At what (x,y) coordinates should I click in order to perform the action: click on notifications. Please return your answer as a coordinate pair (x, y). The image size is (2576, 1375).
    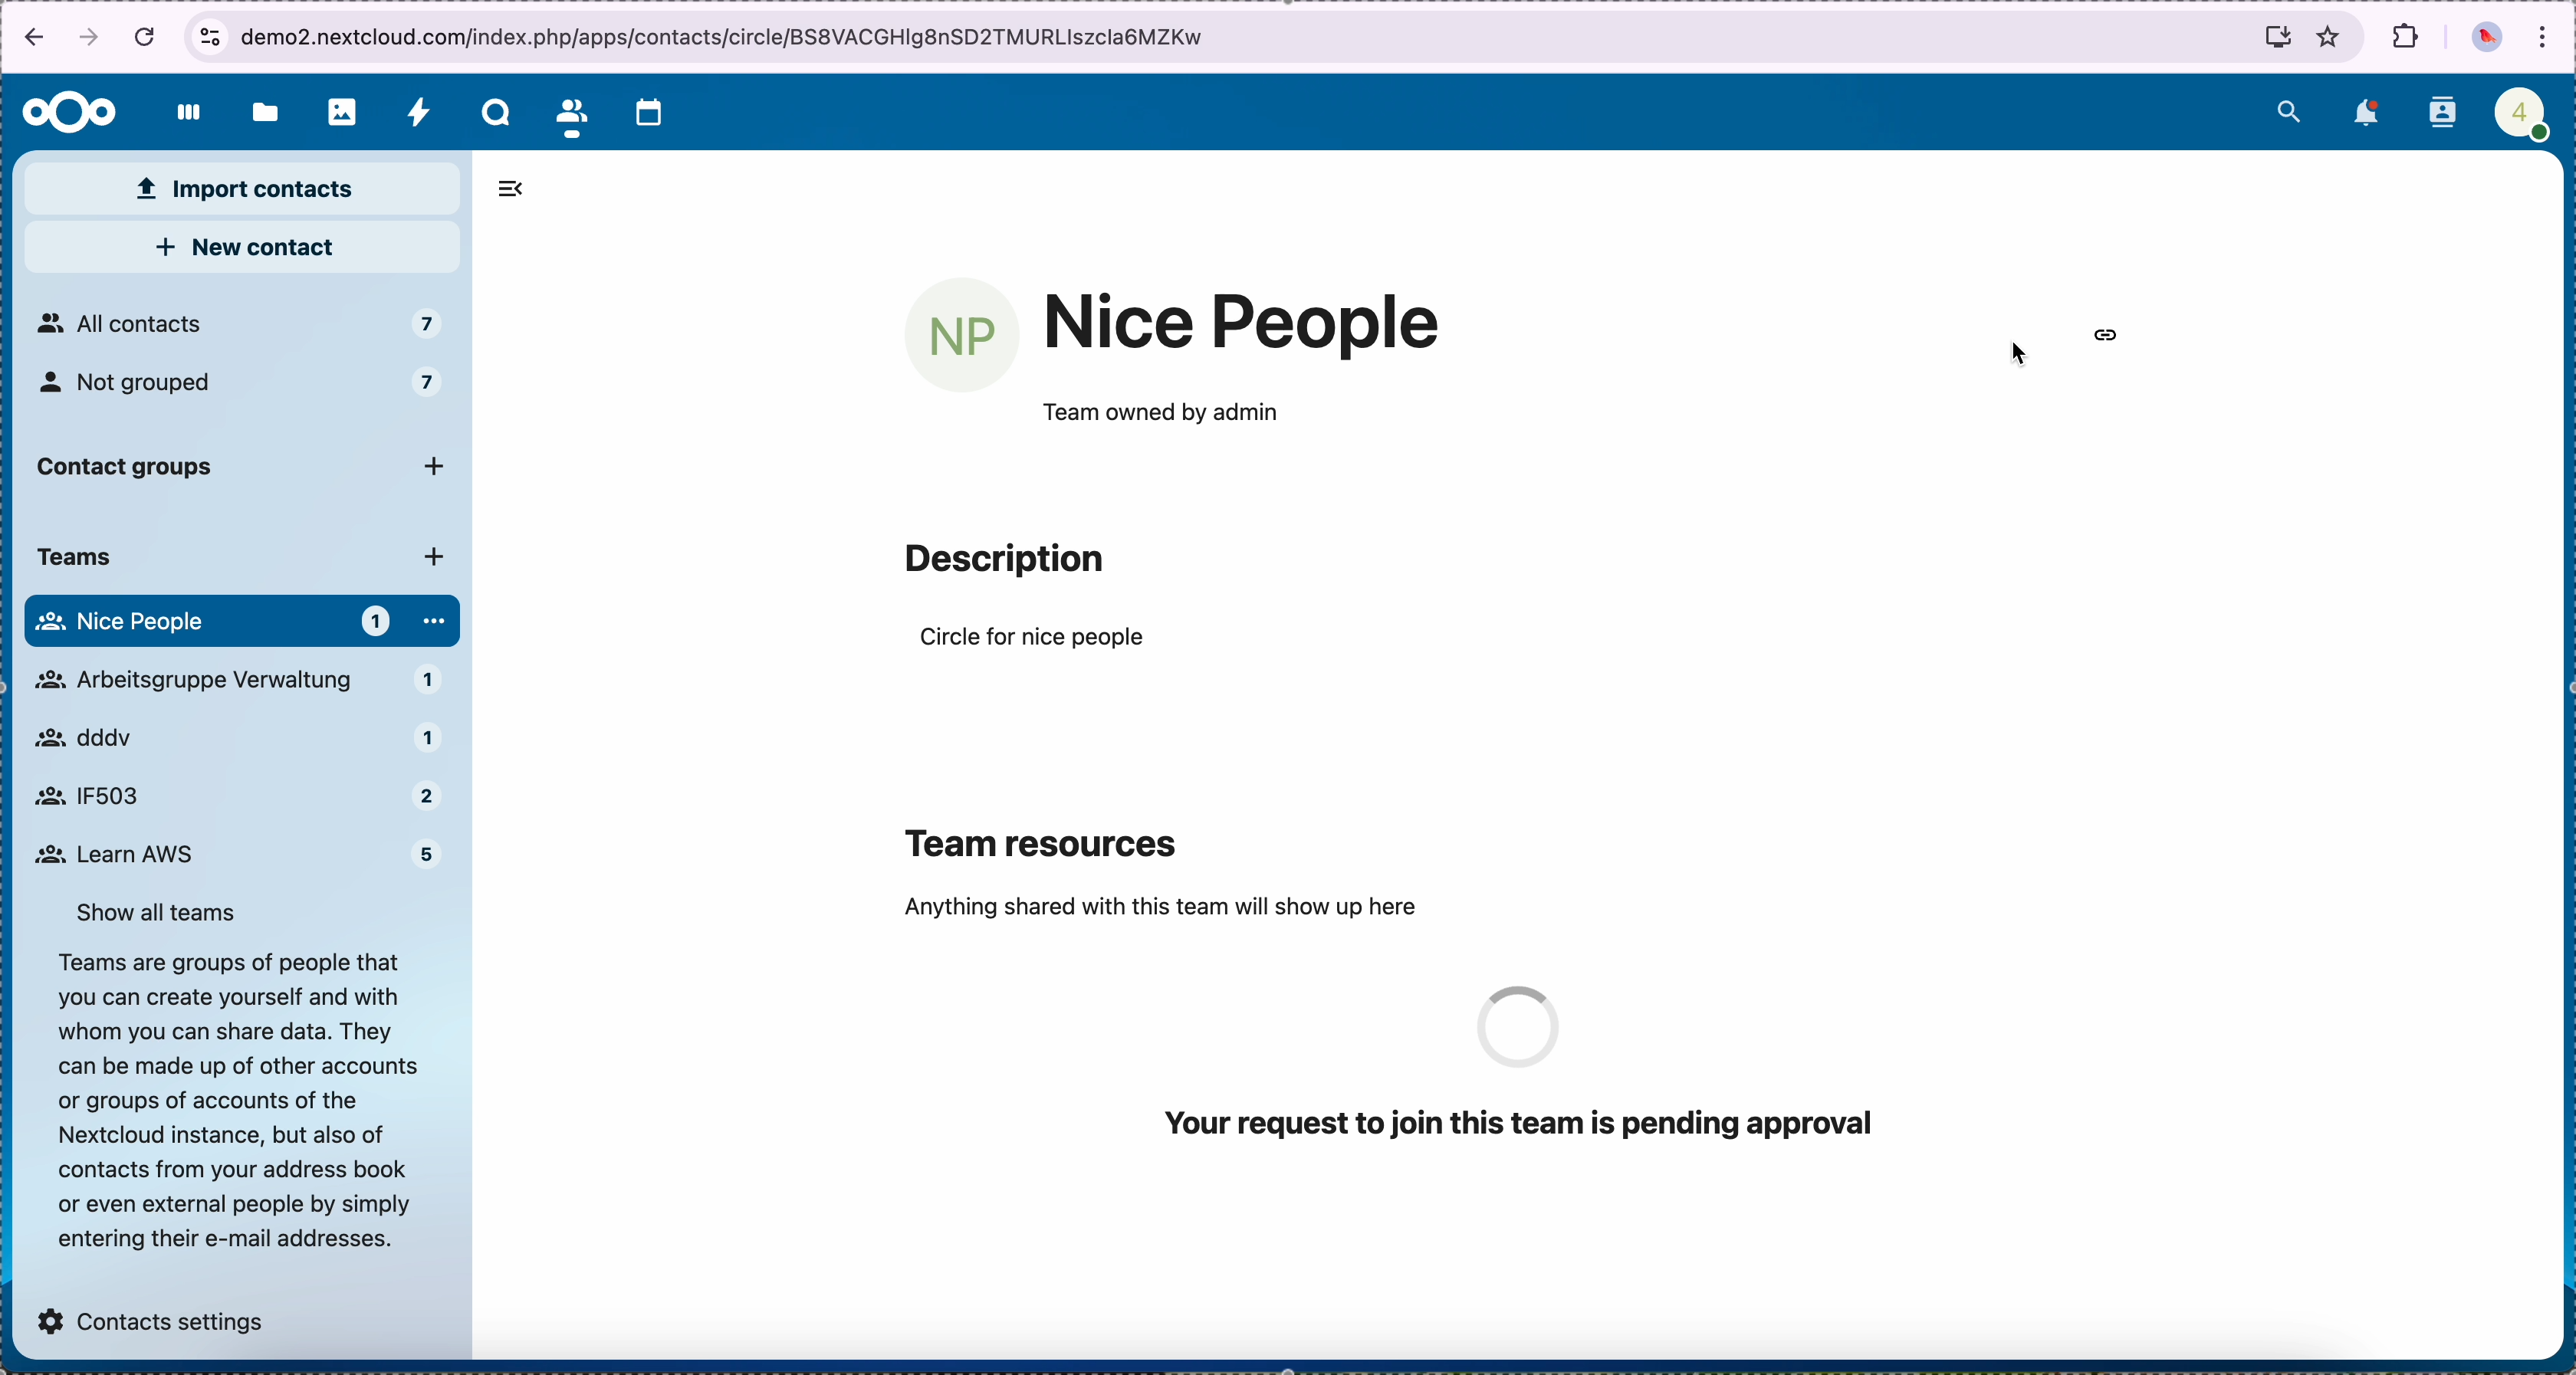
    Looking at the image, I should click on (2363, 115).